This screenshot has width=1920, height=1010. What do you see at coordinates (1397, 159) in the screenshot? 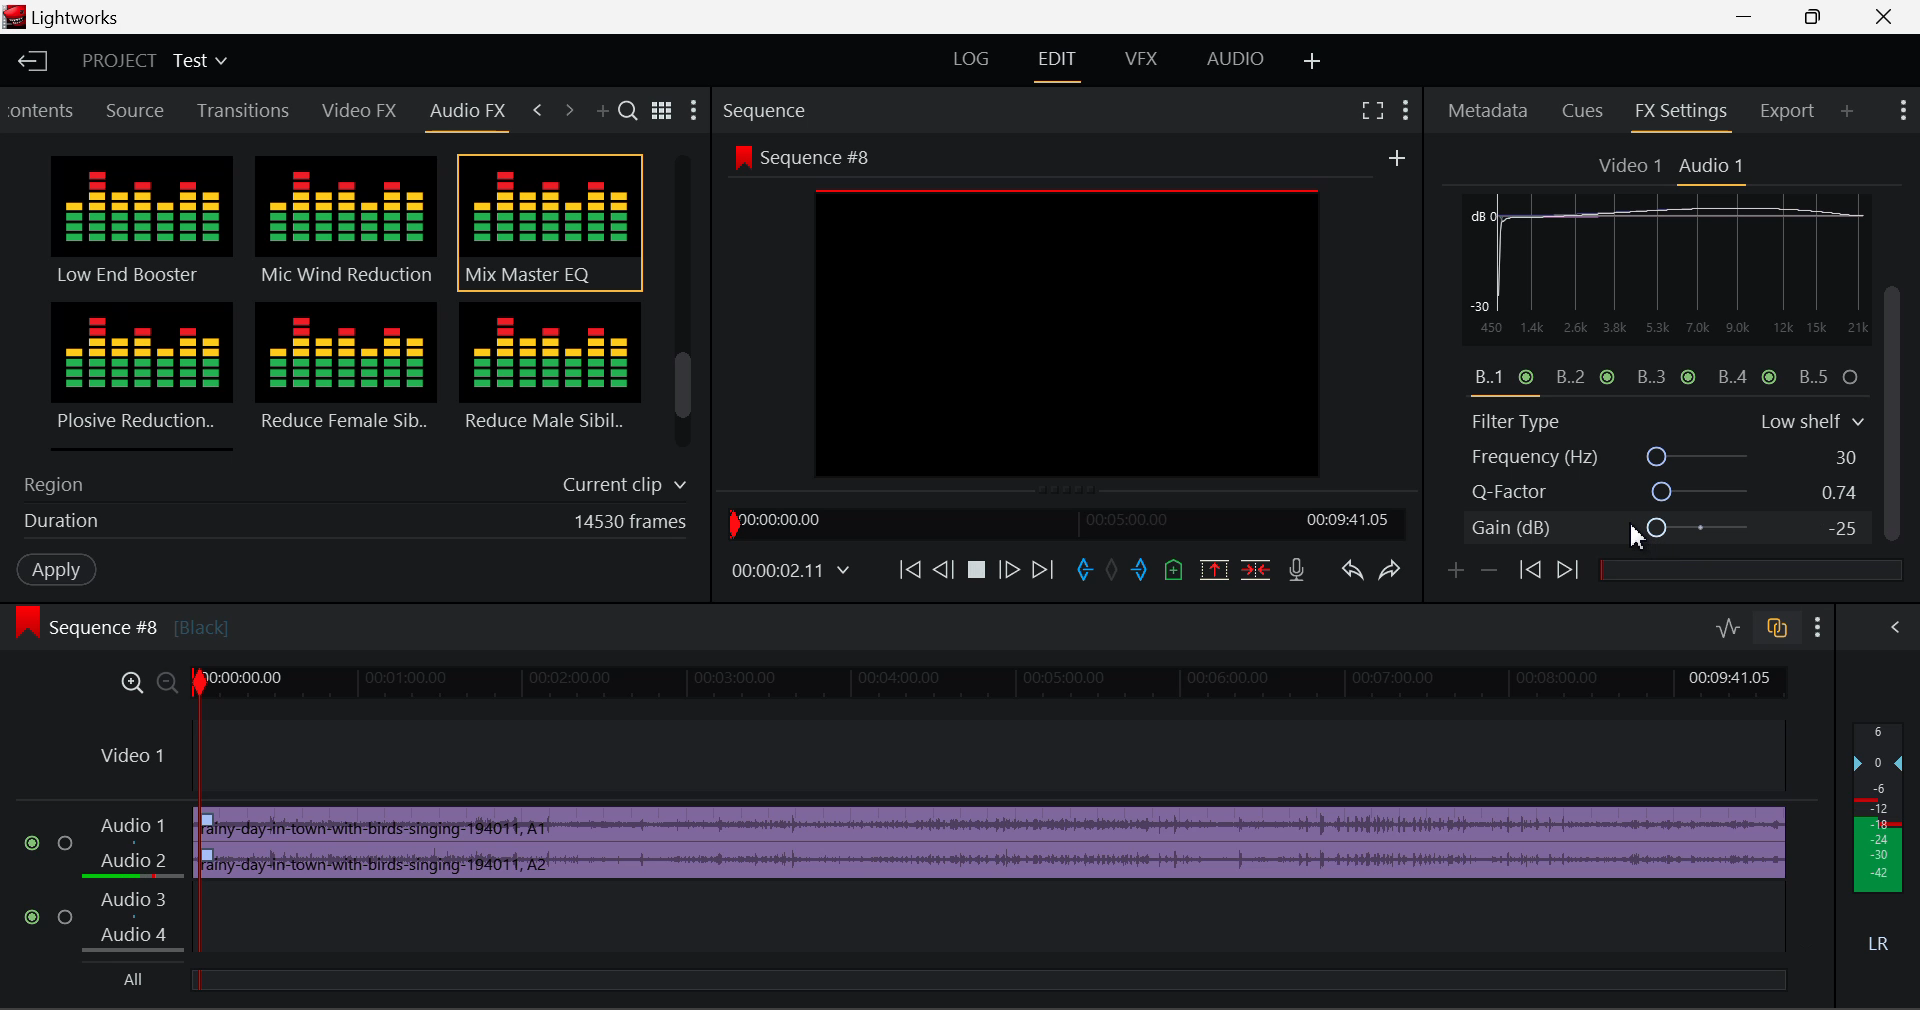
I see `Add` at bounding box center [1397, 159].